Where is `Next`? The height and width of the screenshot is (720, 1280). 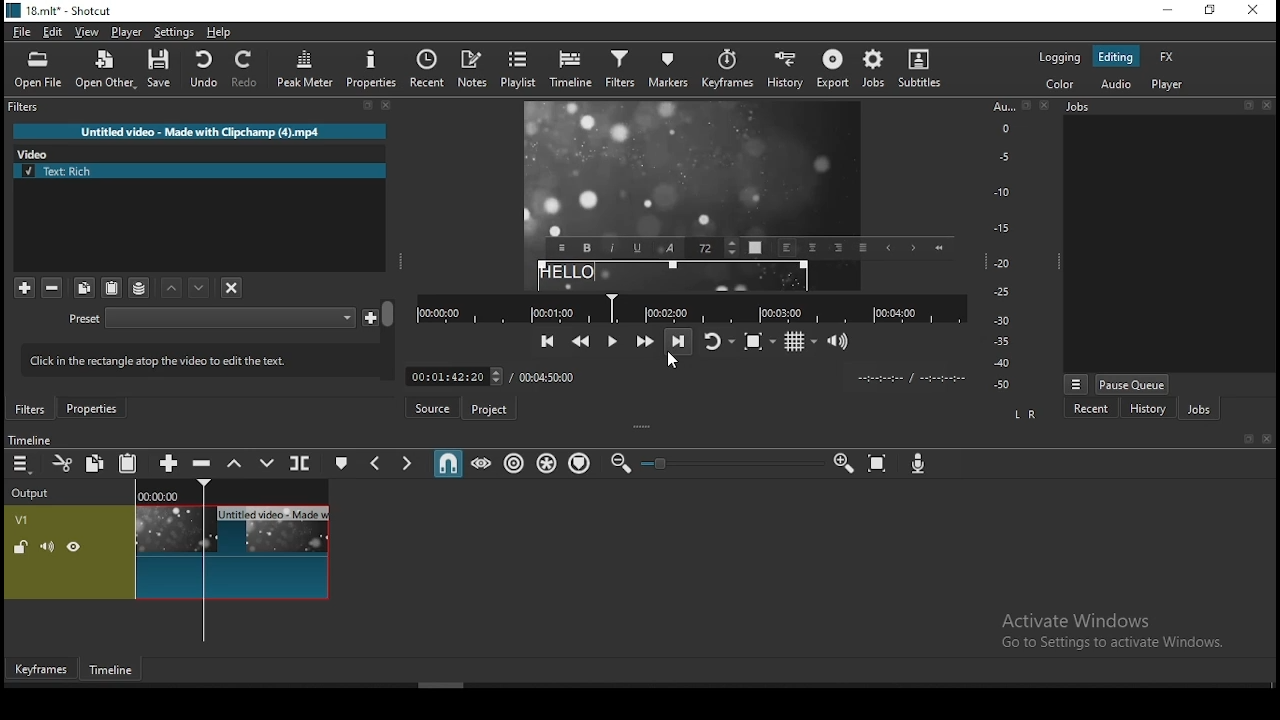
Next is located at coordinates (912, 248).